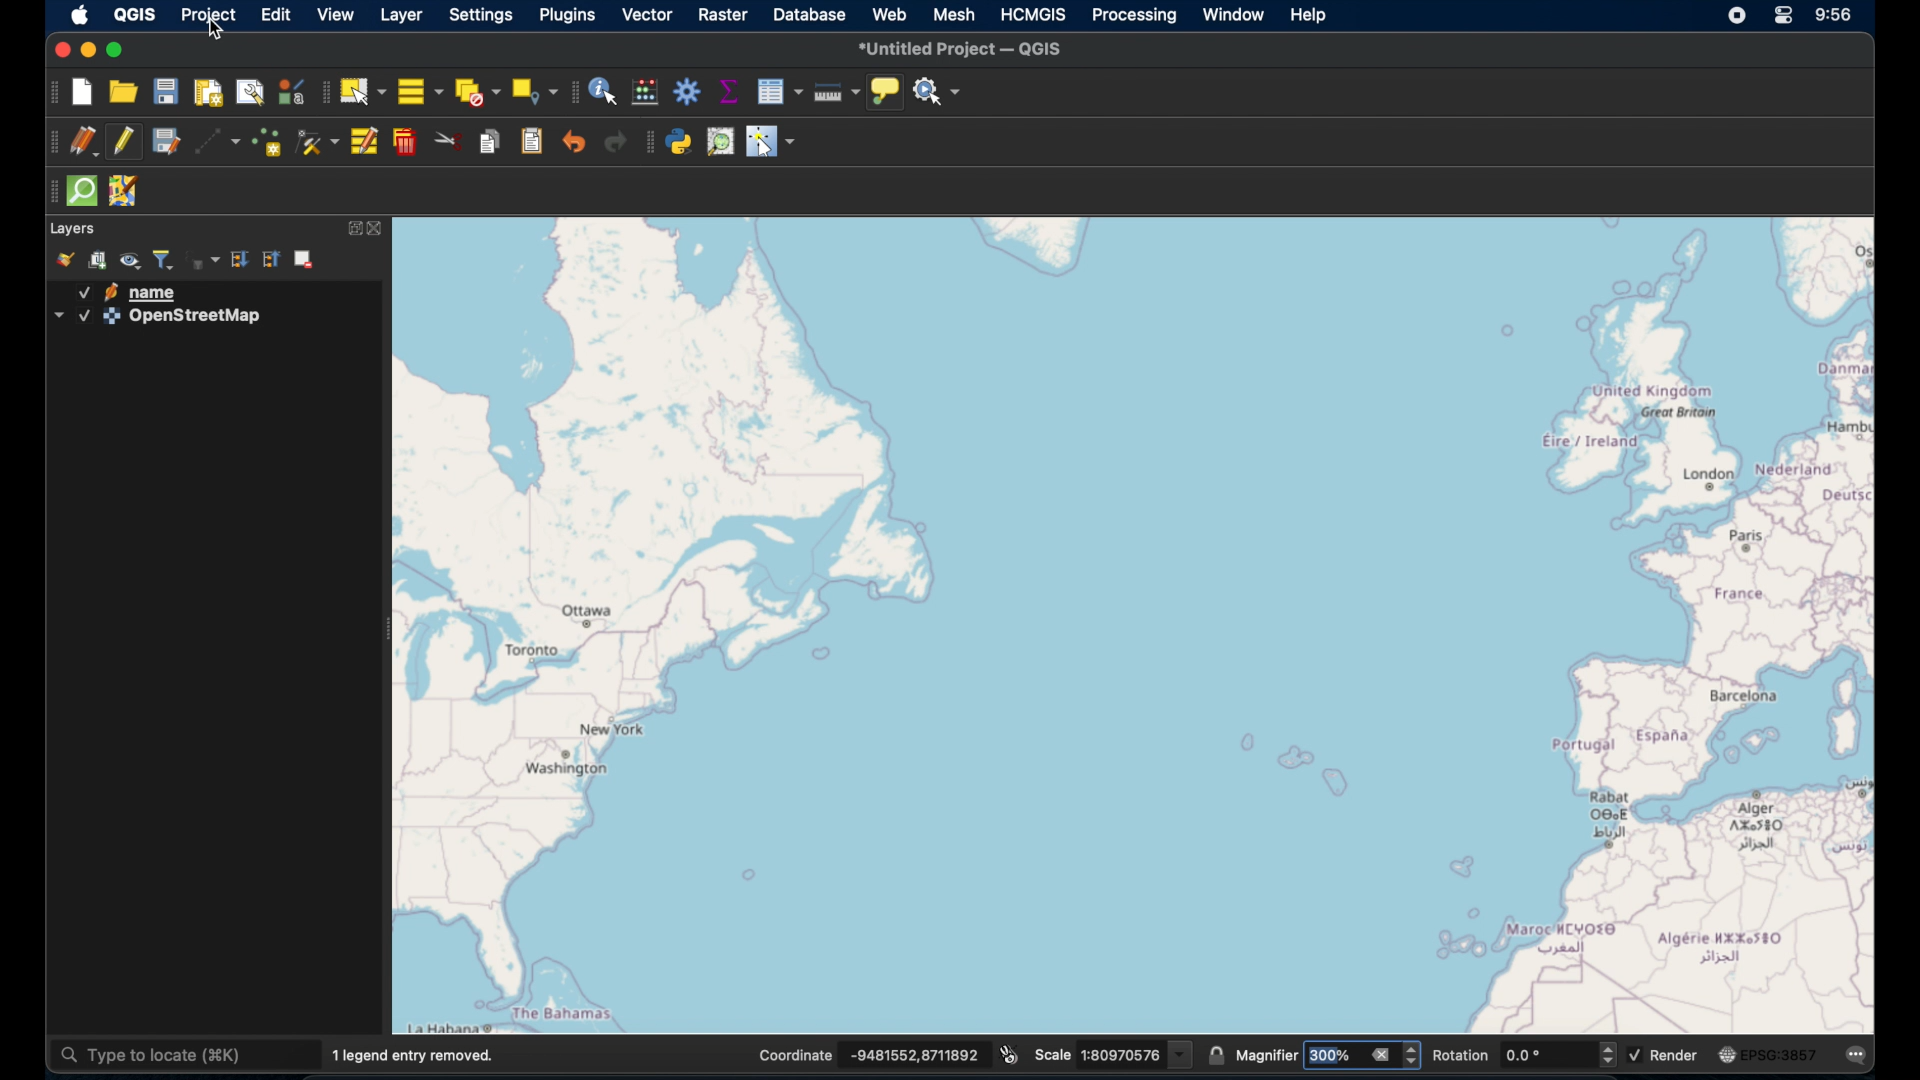 Image resolution: width=1920 pixels, height=1080 pixels. Describe the element at coordinates (271, 259) in the screenshot. I see `collapse all` at that location.